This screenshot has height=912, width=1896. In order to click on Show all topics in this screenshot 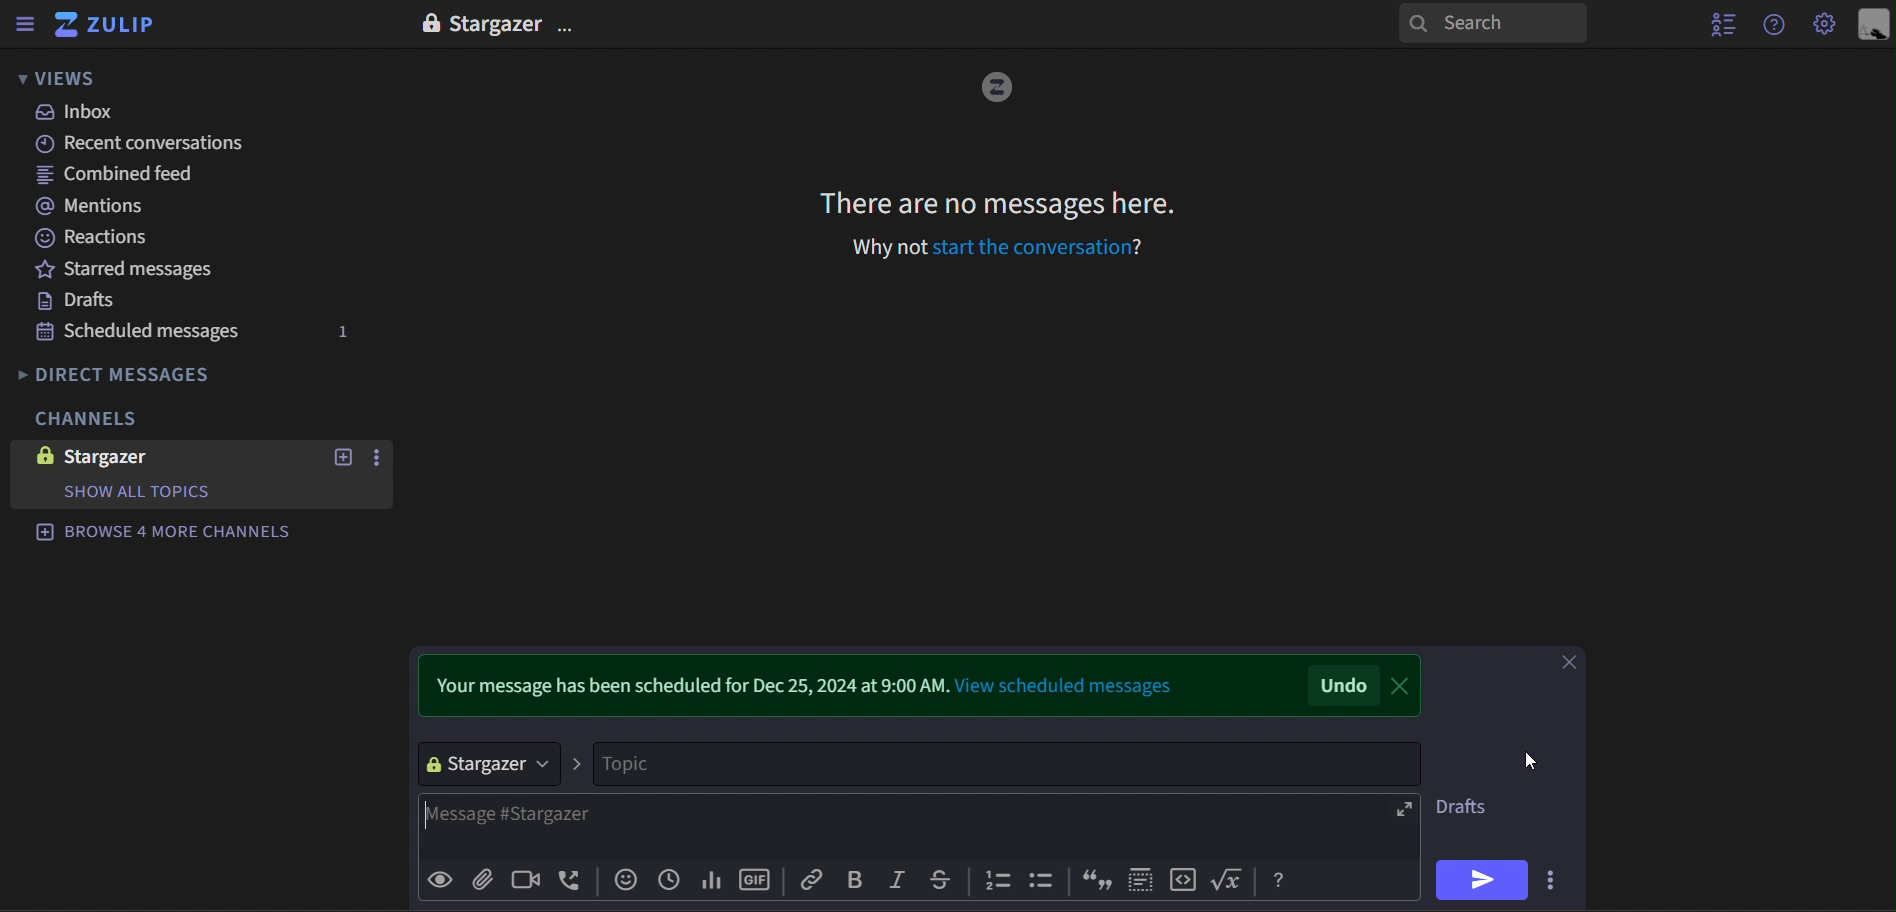, I will do `click(147, 492)`.